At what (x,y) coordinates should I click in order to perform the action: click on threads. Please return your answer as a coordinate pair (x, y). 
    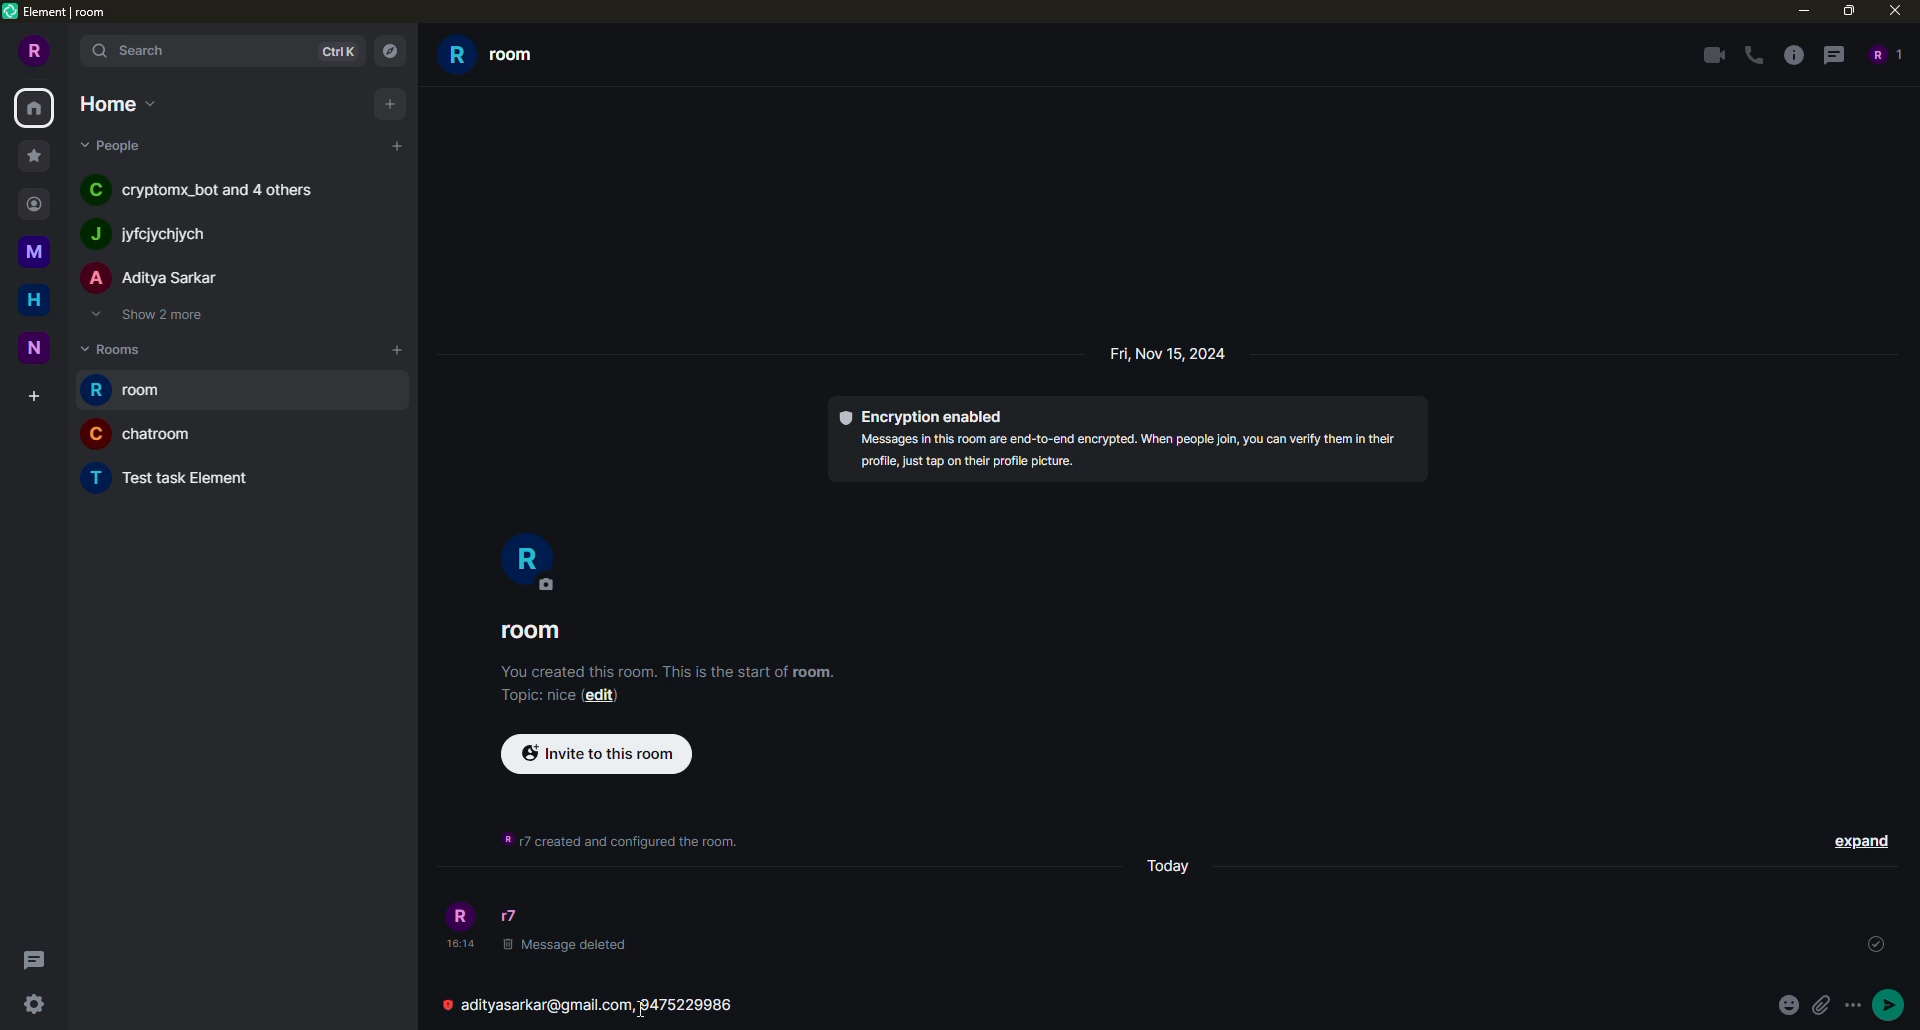
    Looking at the image, I should click on (1833, 54).